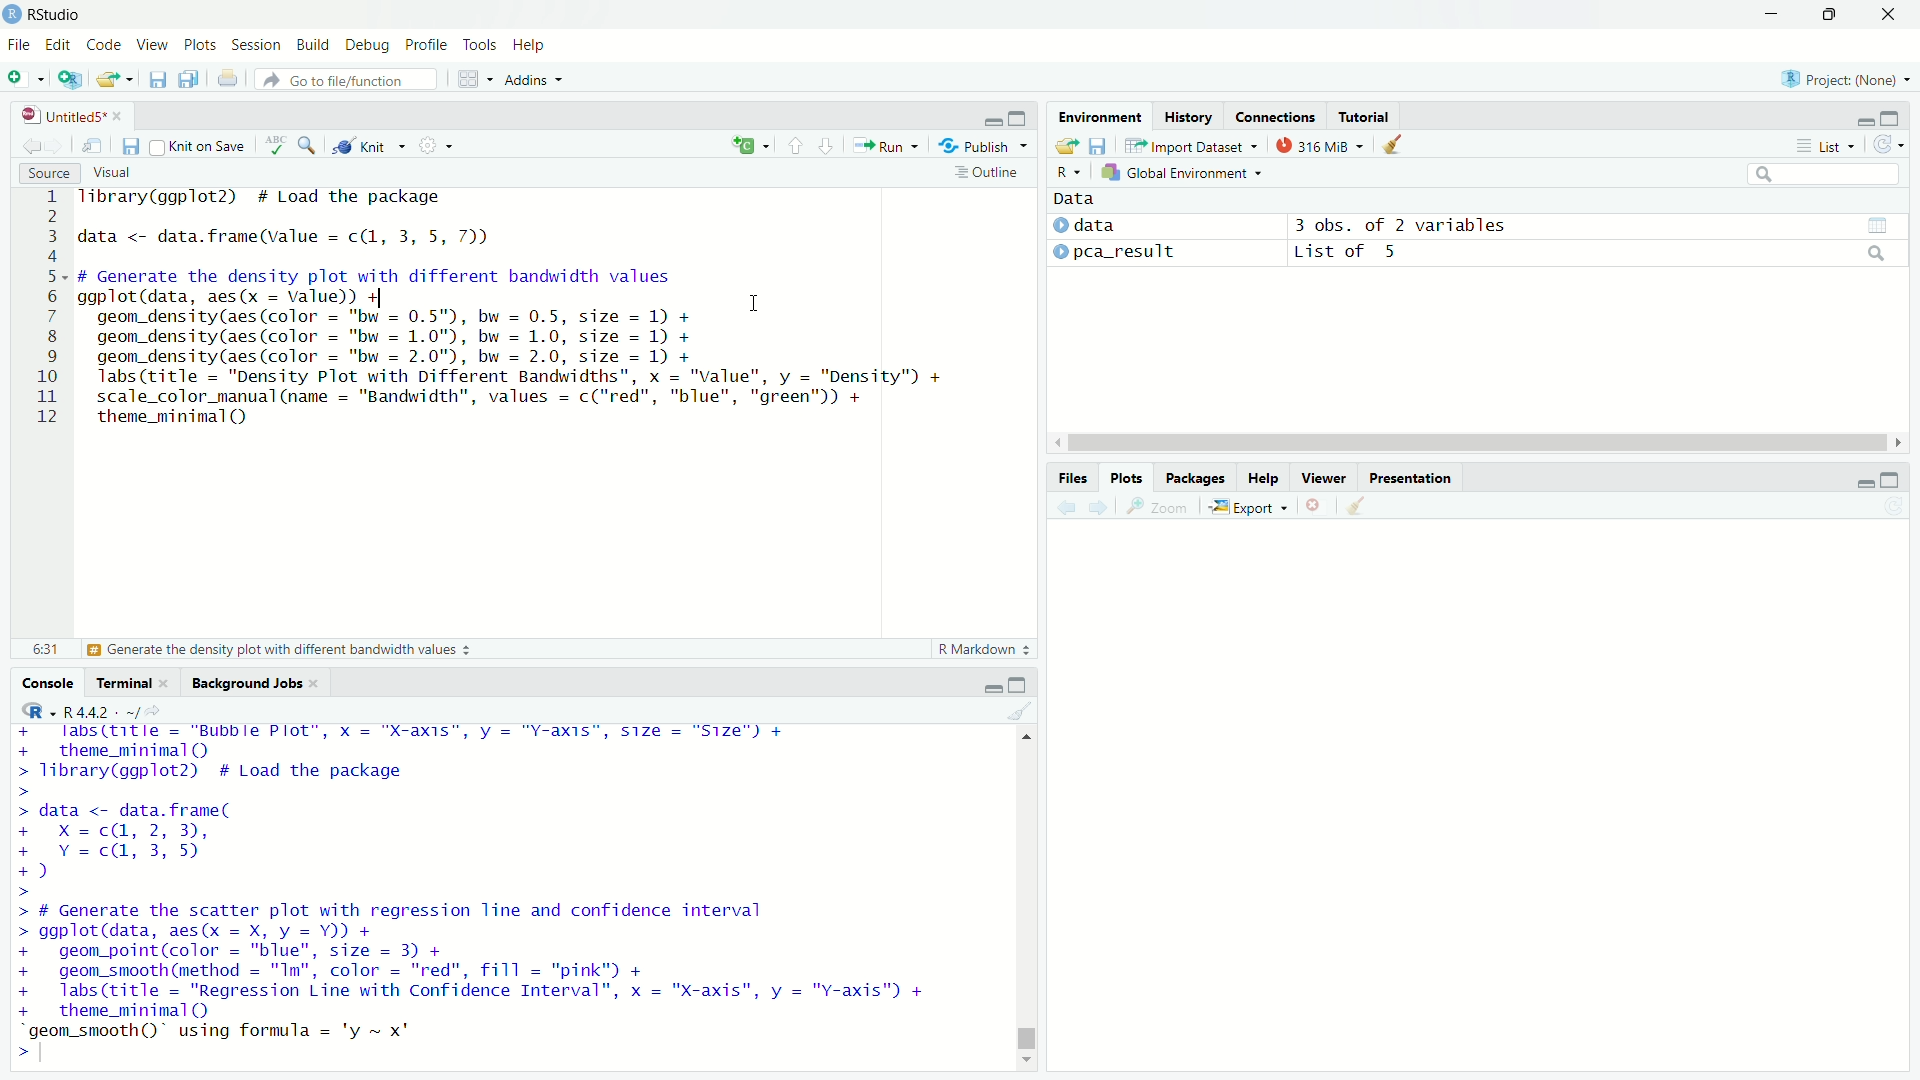 The width and height of the screenshot is (1920, 1080). Describe the element at coordinates (164, 683) in the screenshot. I see `close` at that location.